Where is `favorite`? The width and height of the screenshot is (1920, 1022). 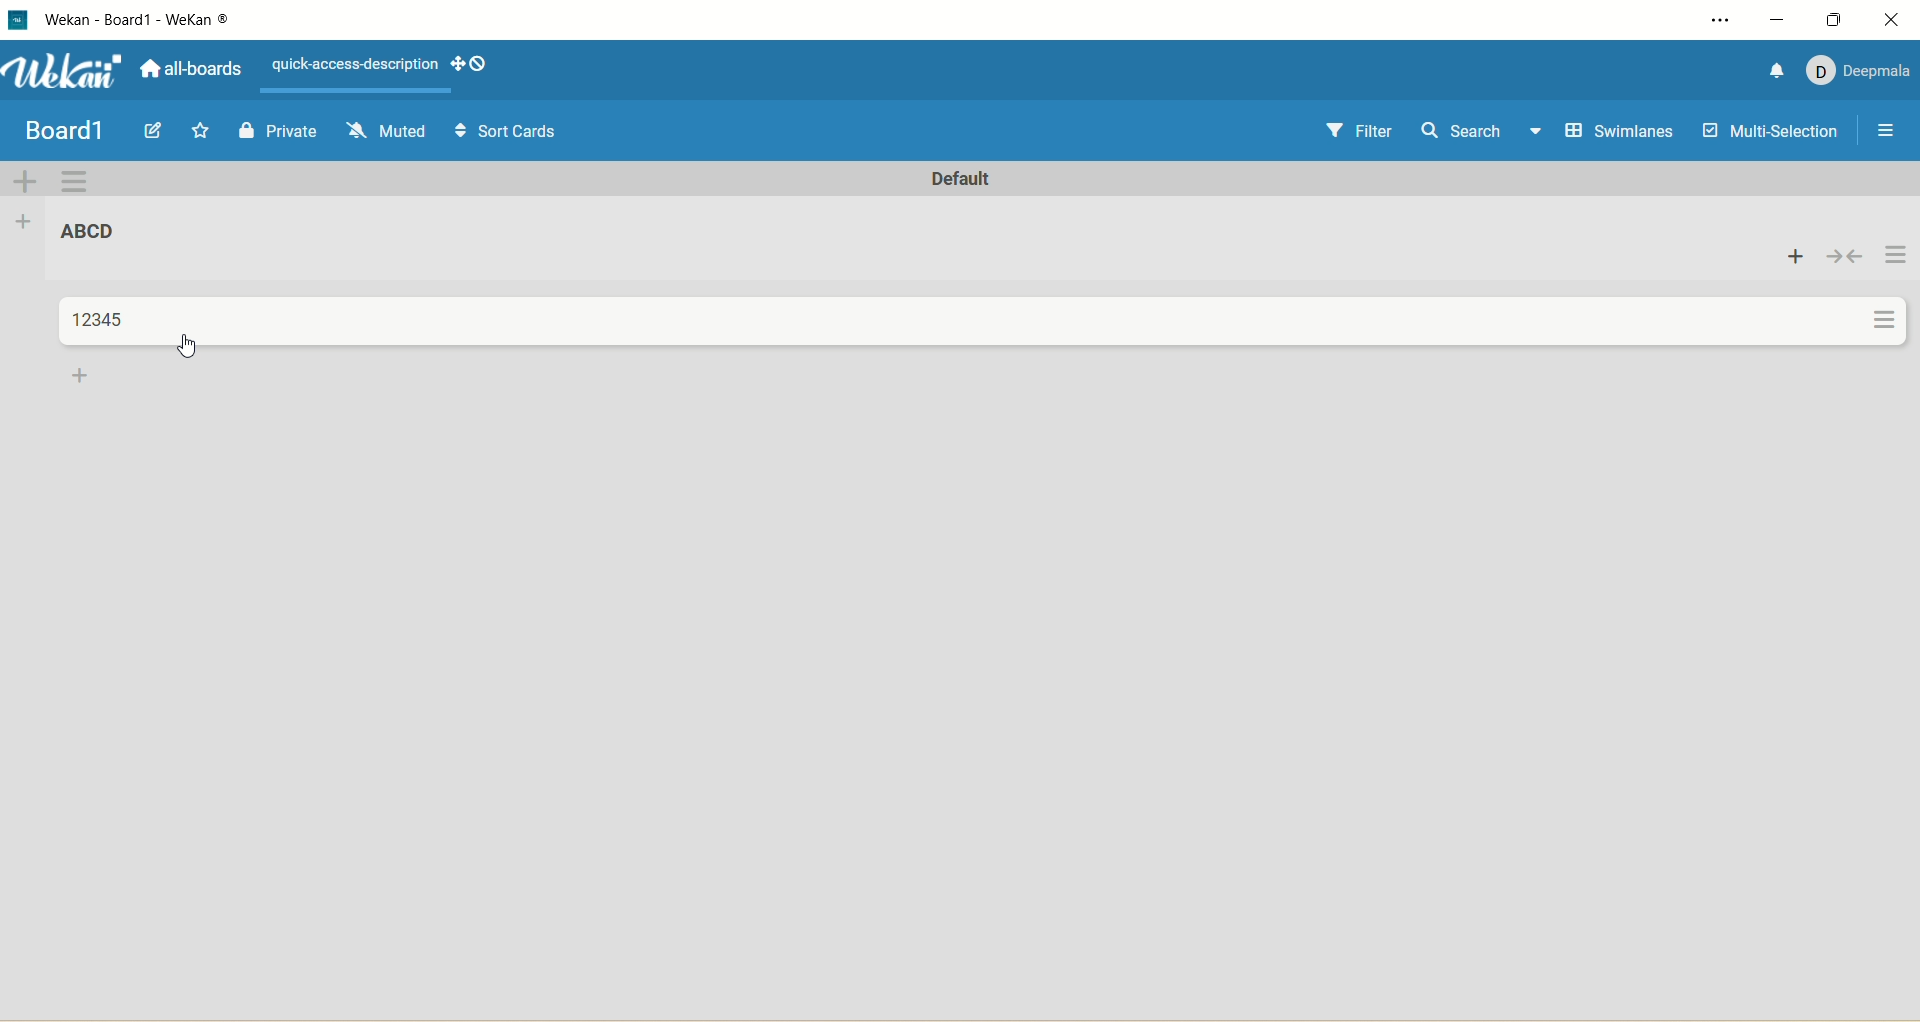 favorite is located at coordinates (196, 134).